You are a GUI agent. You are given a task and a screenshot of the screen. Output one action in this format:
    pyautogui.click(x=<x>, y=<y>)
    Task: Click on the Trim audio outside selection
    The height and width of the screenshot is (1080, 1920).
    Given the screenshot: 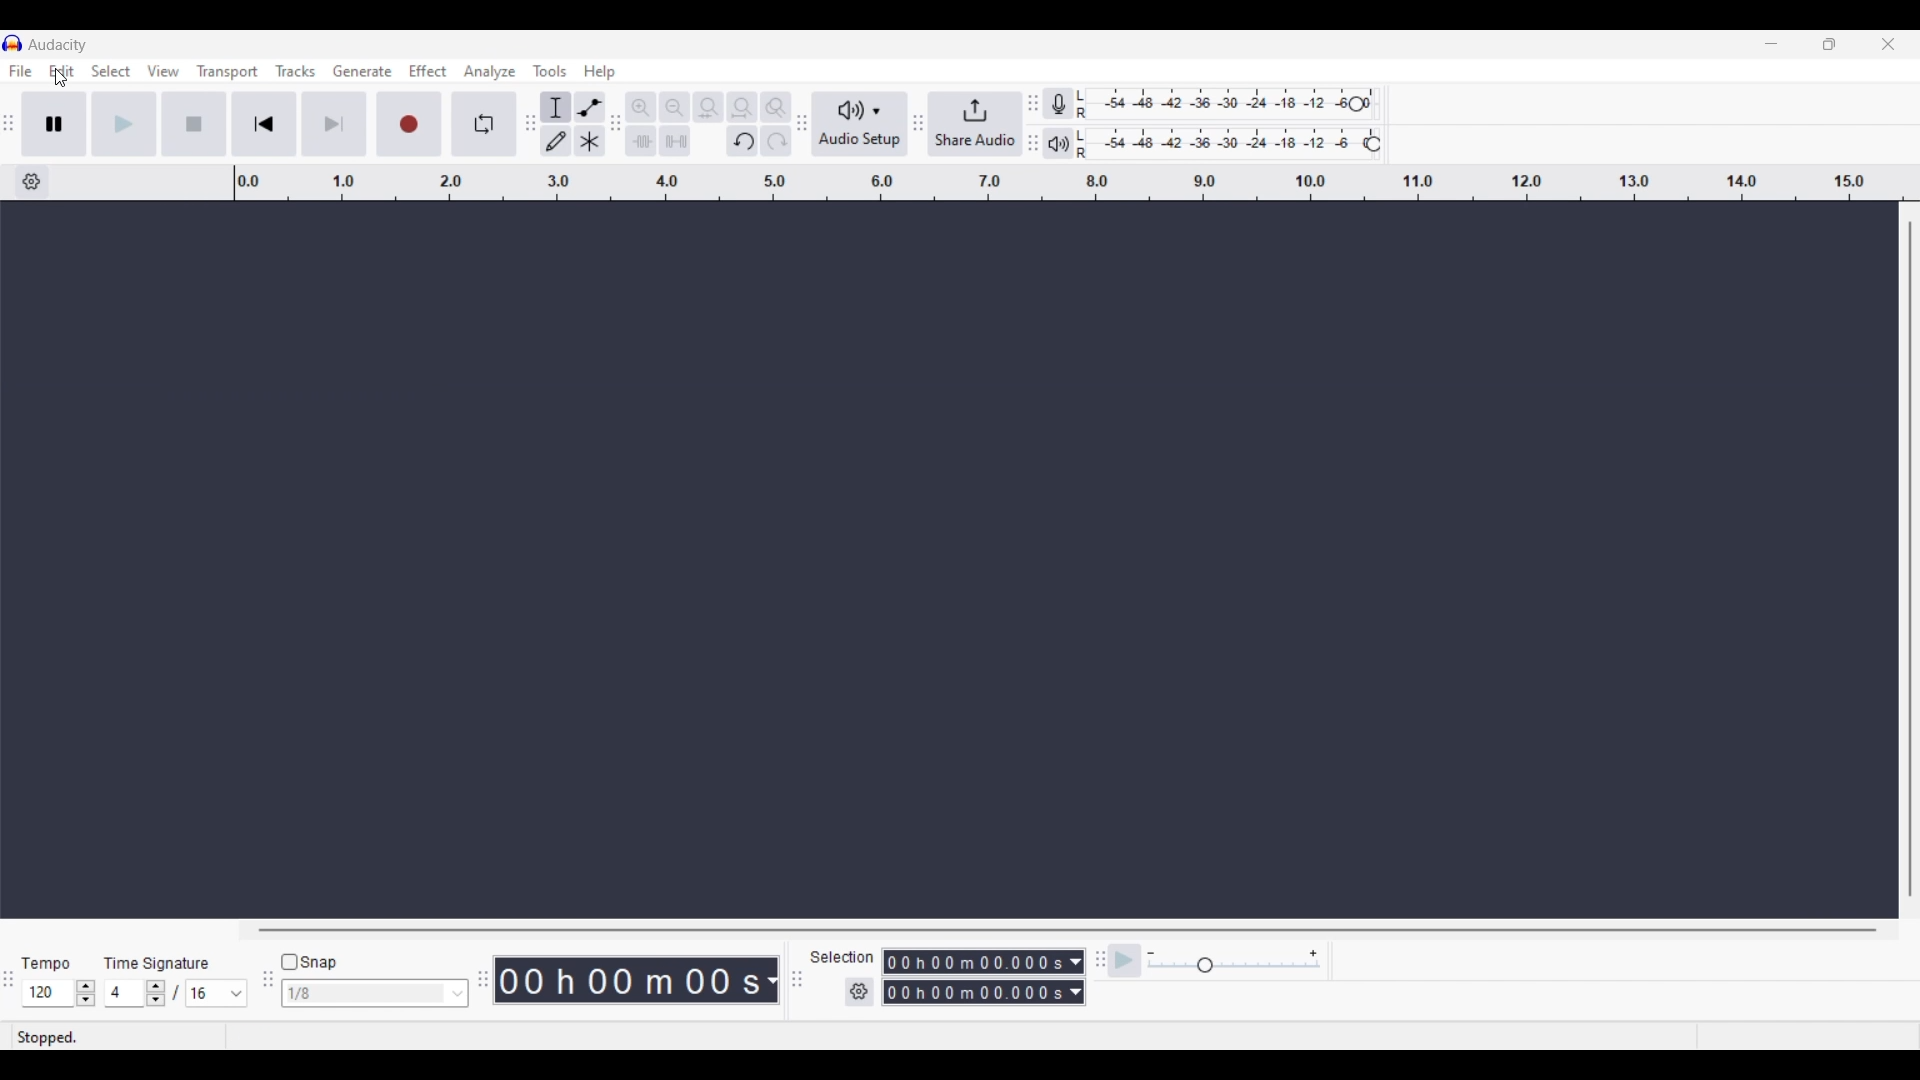 What is the action you would take?
    pyautogui.click(x=640, y=140)
    